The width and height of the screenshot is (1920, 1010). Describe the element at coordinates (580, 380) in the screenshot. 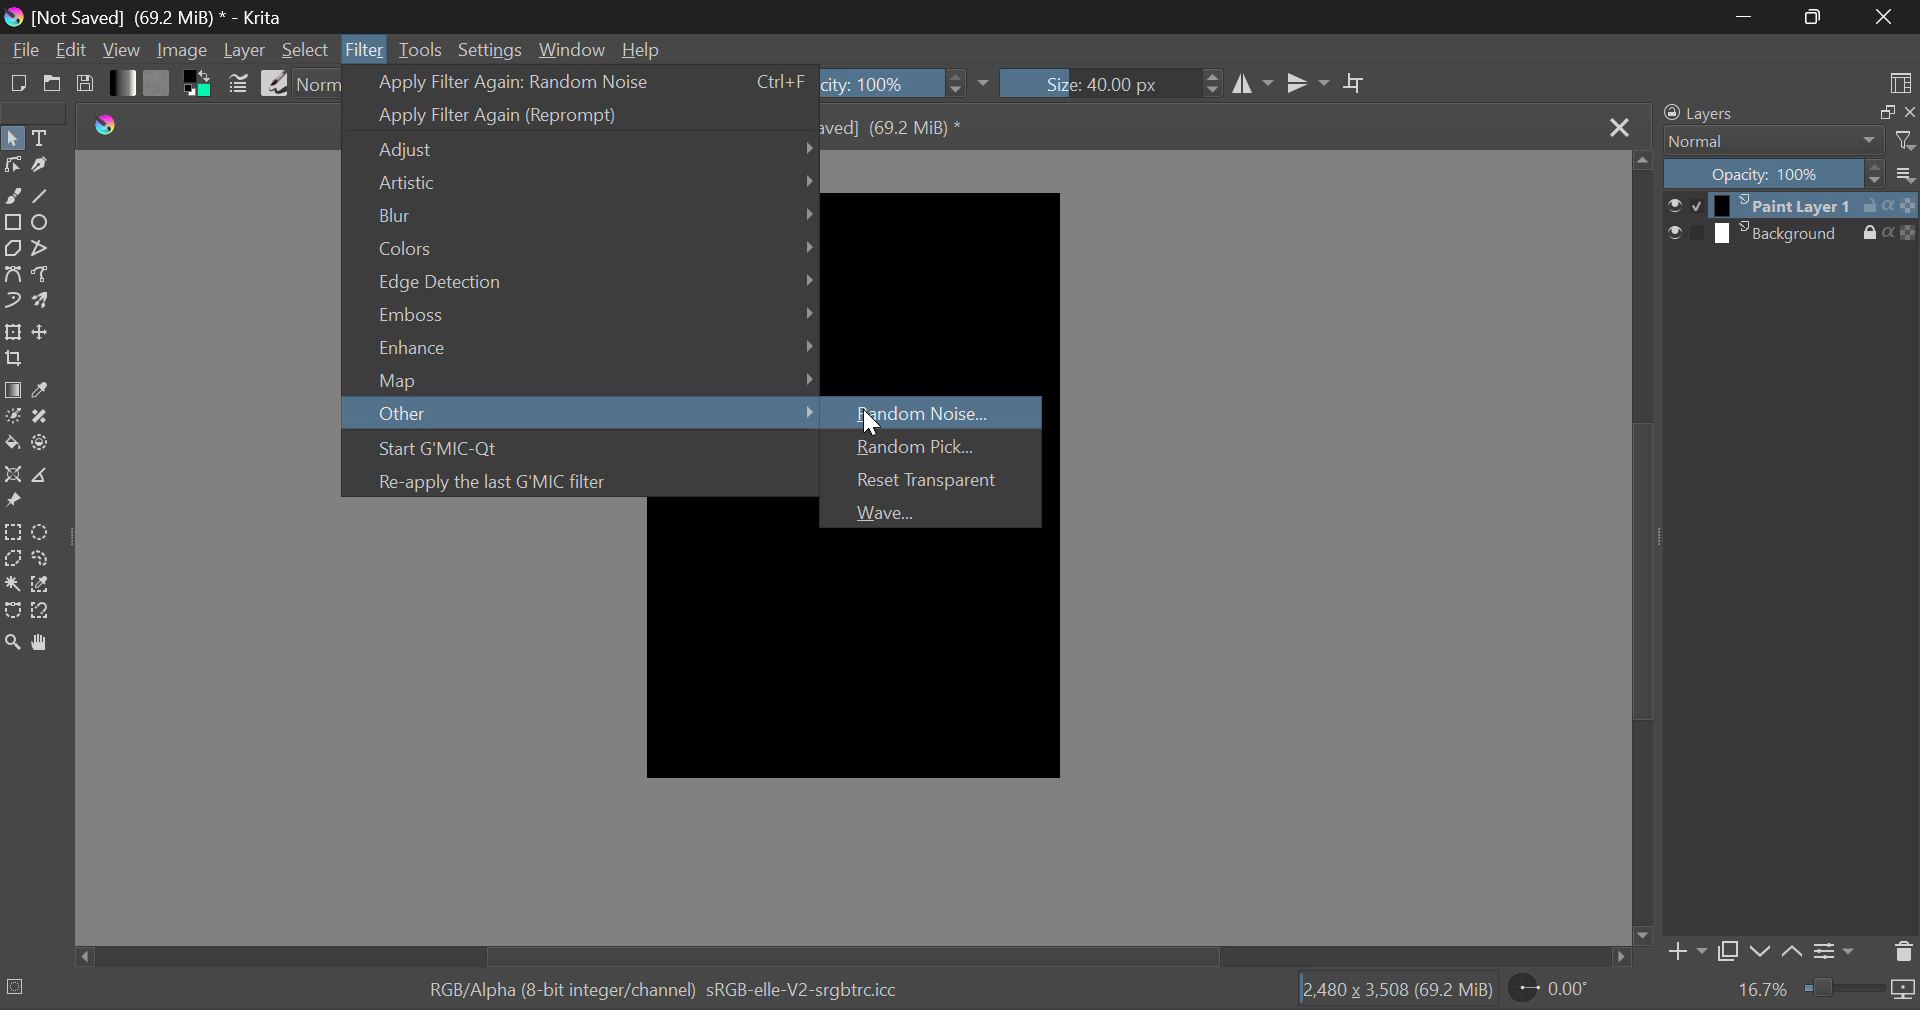

I see `Map` at that location.